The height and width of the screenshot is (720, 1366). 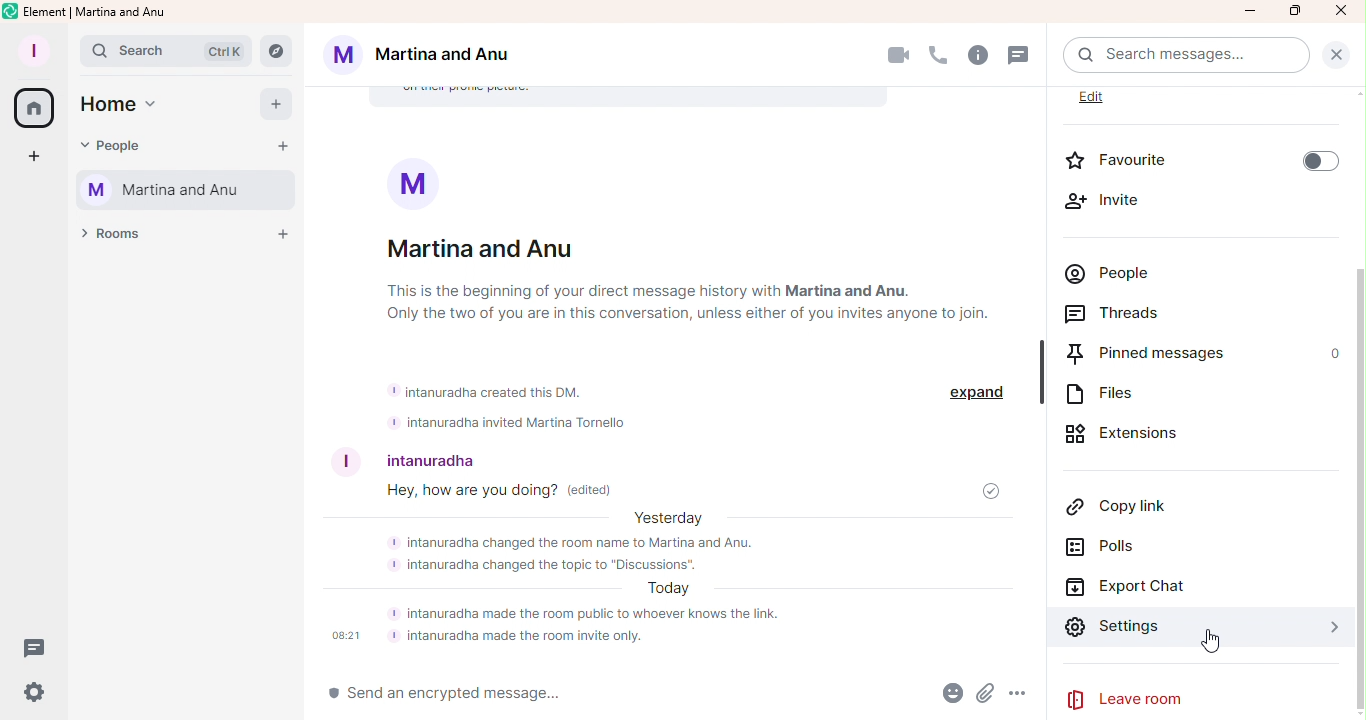 I want to click on Pointer, so click(x=1209, y=643).